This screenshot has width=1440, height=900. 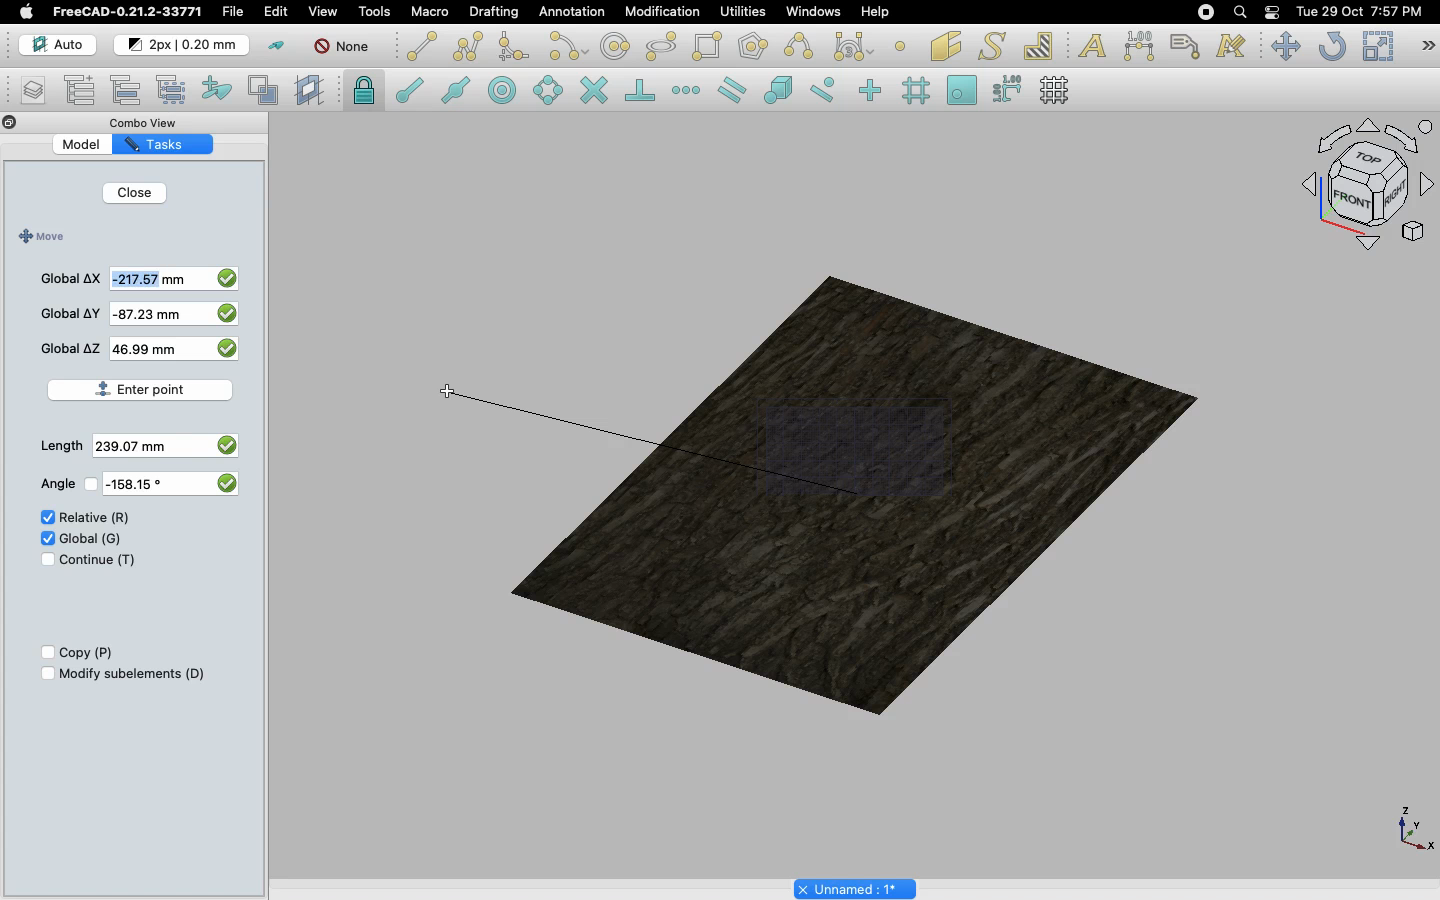 I want to click on Global X, so click(x=71, y=276).